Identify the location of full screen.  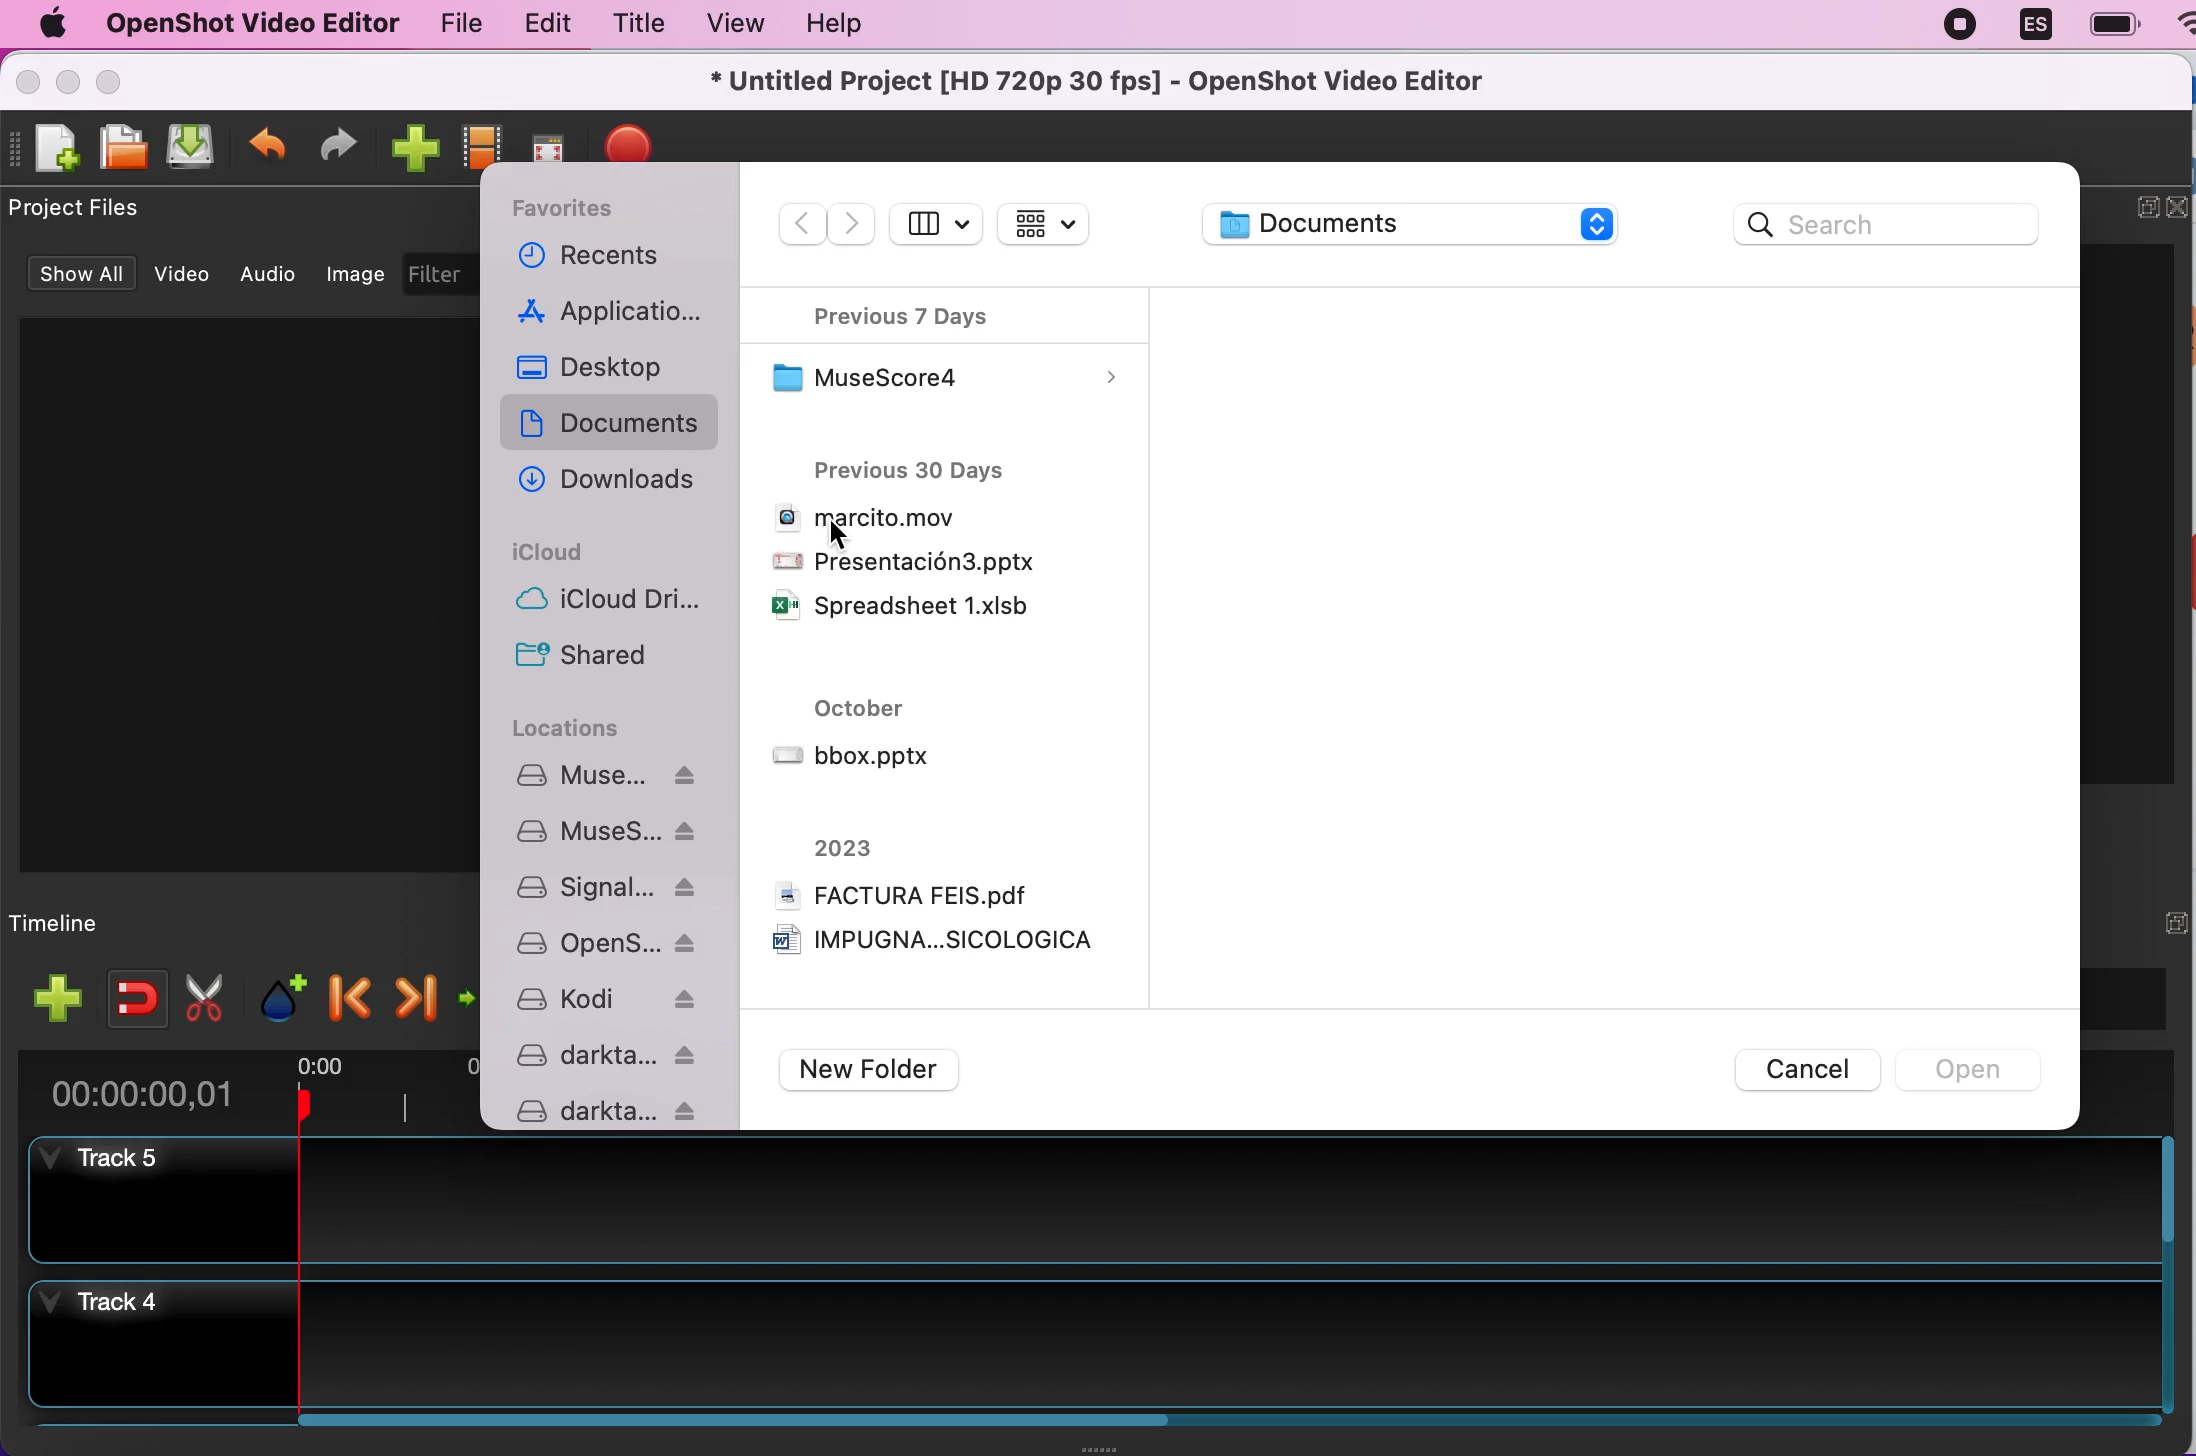
(556, 139).